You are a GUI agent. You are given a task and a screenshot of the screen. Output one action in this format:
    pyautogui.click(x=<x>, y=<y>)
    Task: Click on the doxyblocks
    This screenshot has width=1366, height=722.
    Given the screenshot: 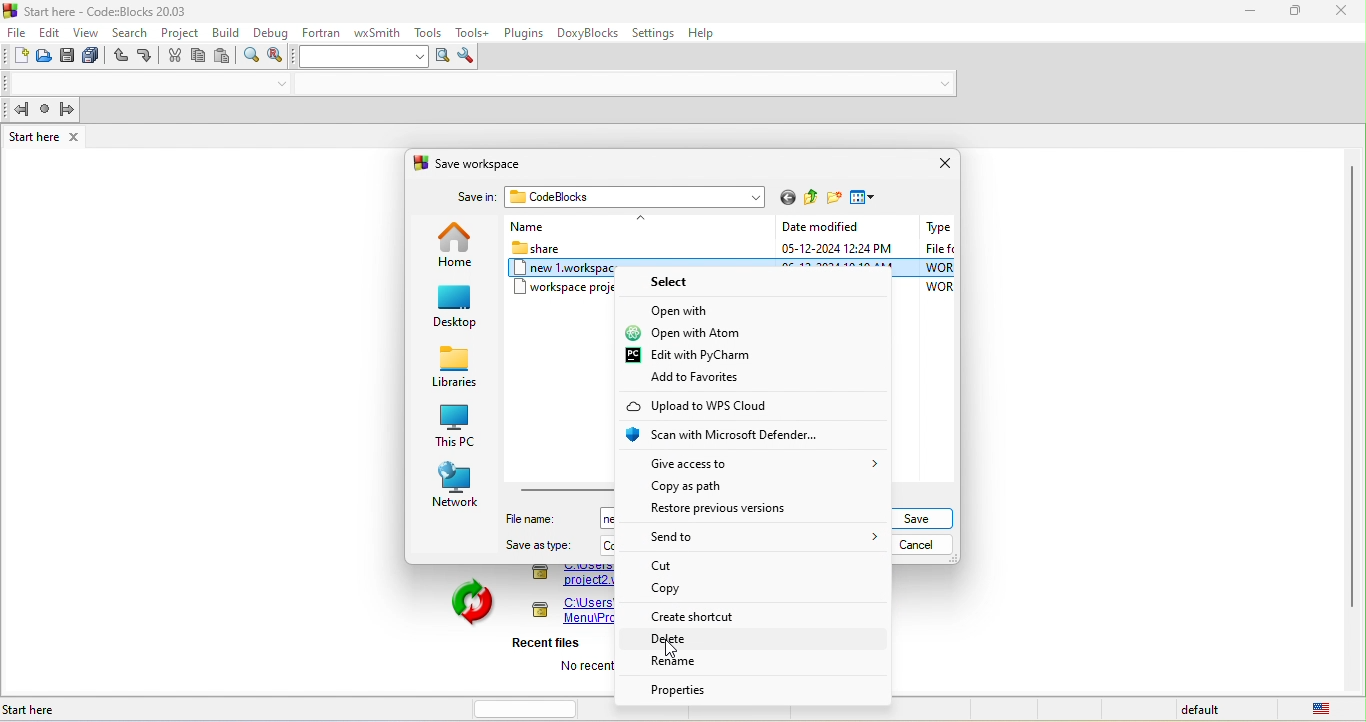 What is the action you would take?
    pyautogui.click(x=588, y=34)
    